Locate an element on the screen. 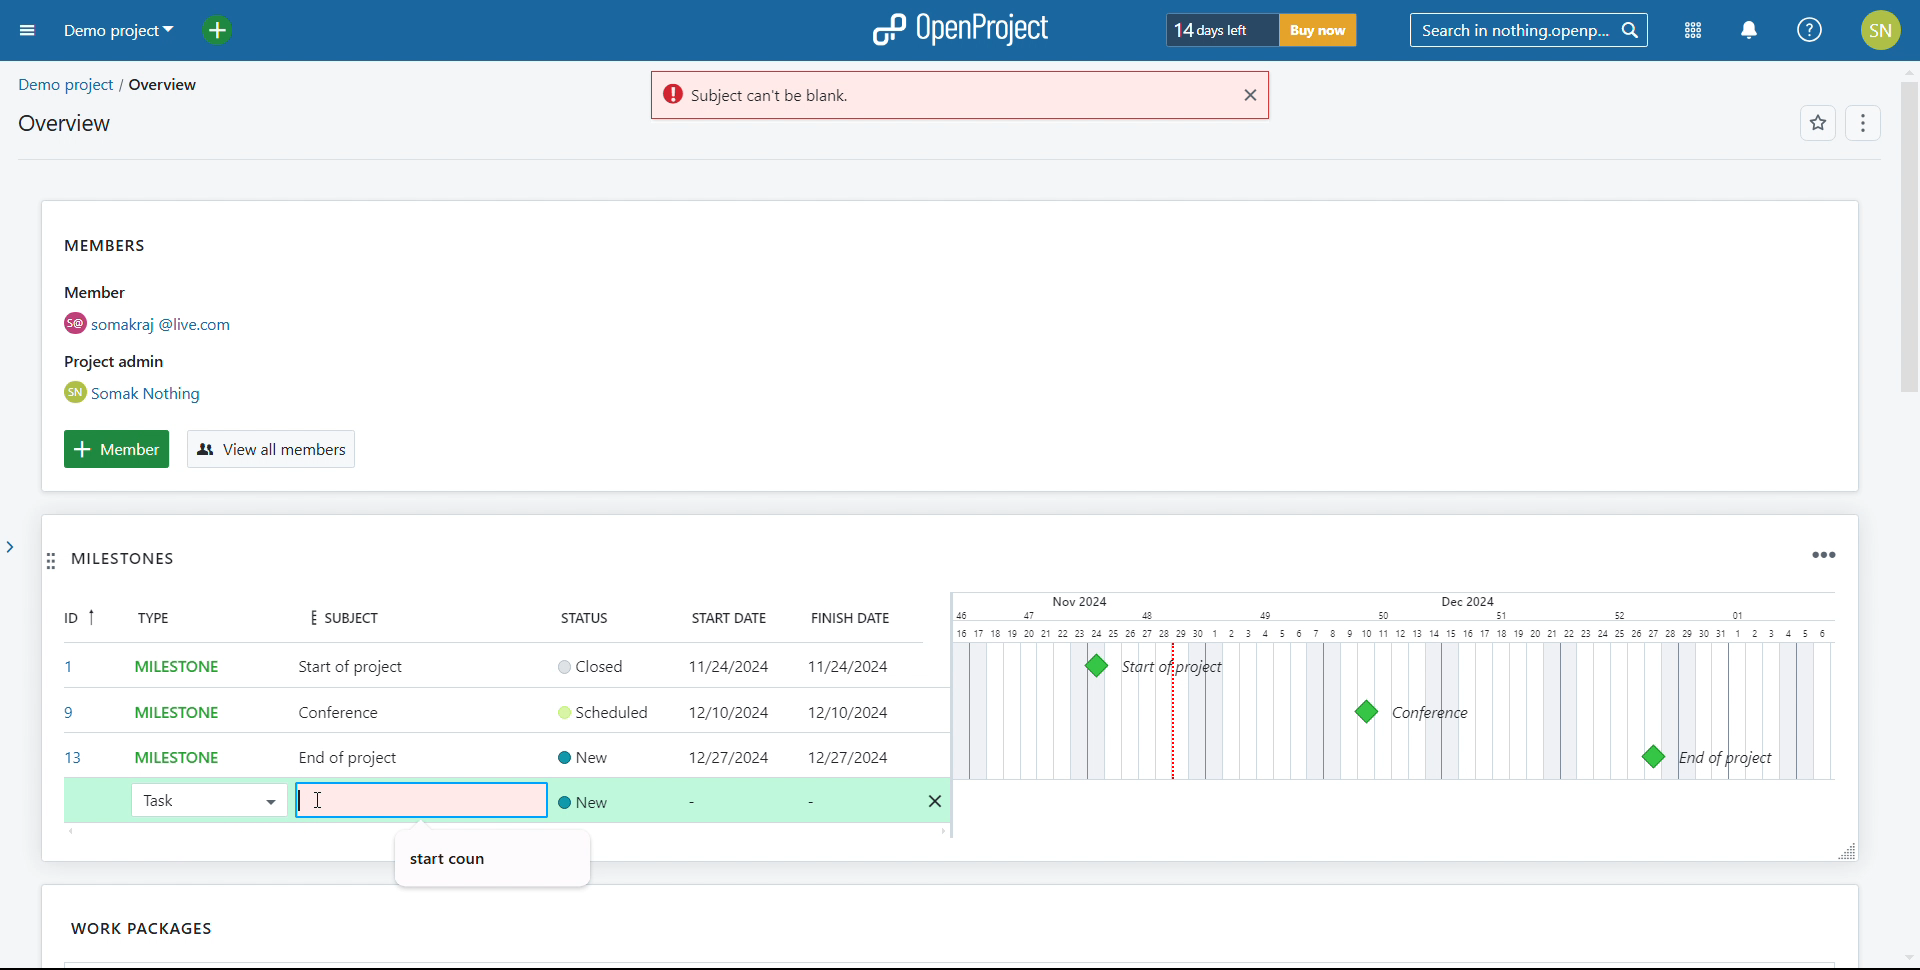 The height and width of the screenshot is (970, 1920). open sidebar menu is located at coordinates (28, 31).